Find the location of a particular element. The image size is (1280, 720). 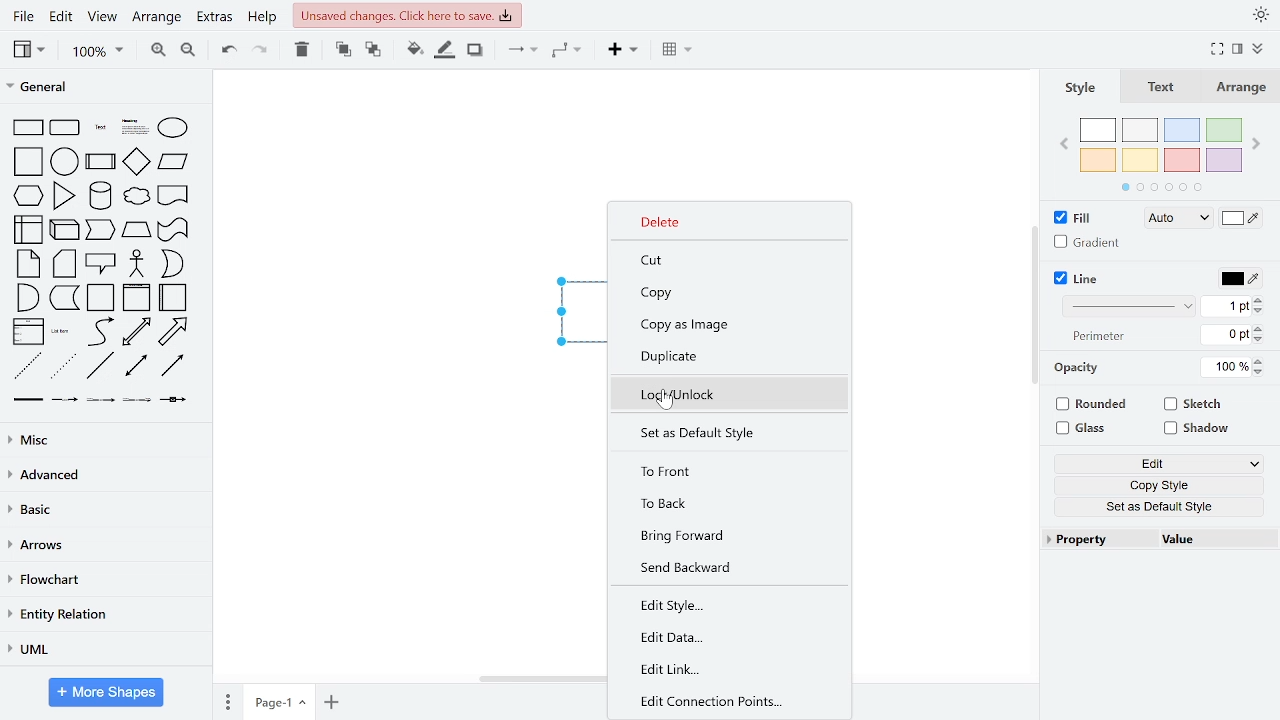

more shapes is located at coordinates (108, 692).